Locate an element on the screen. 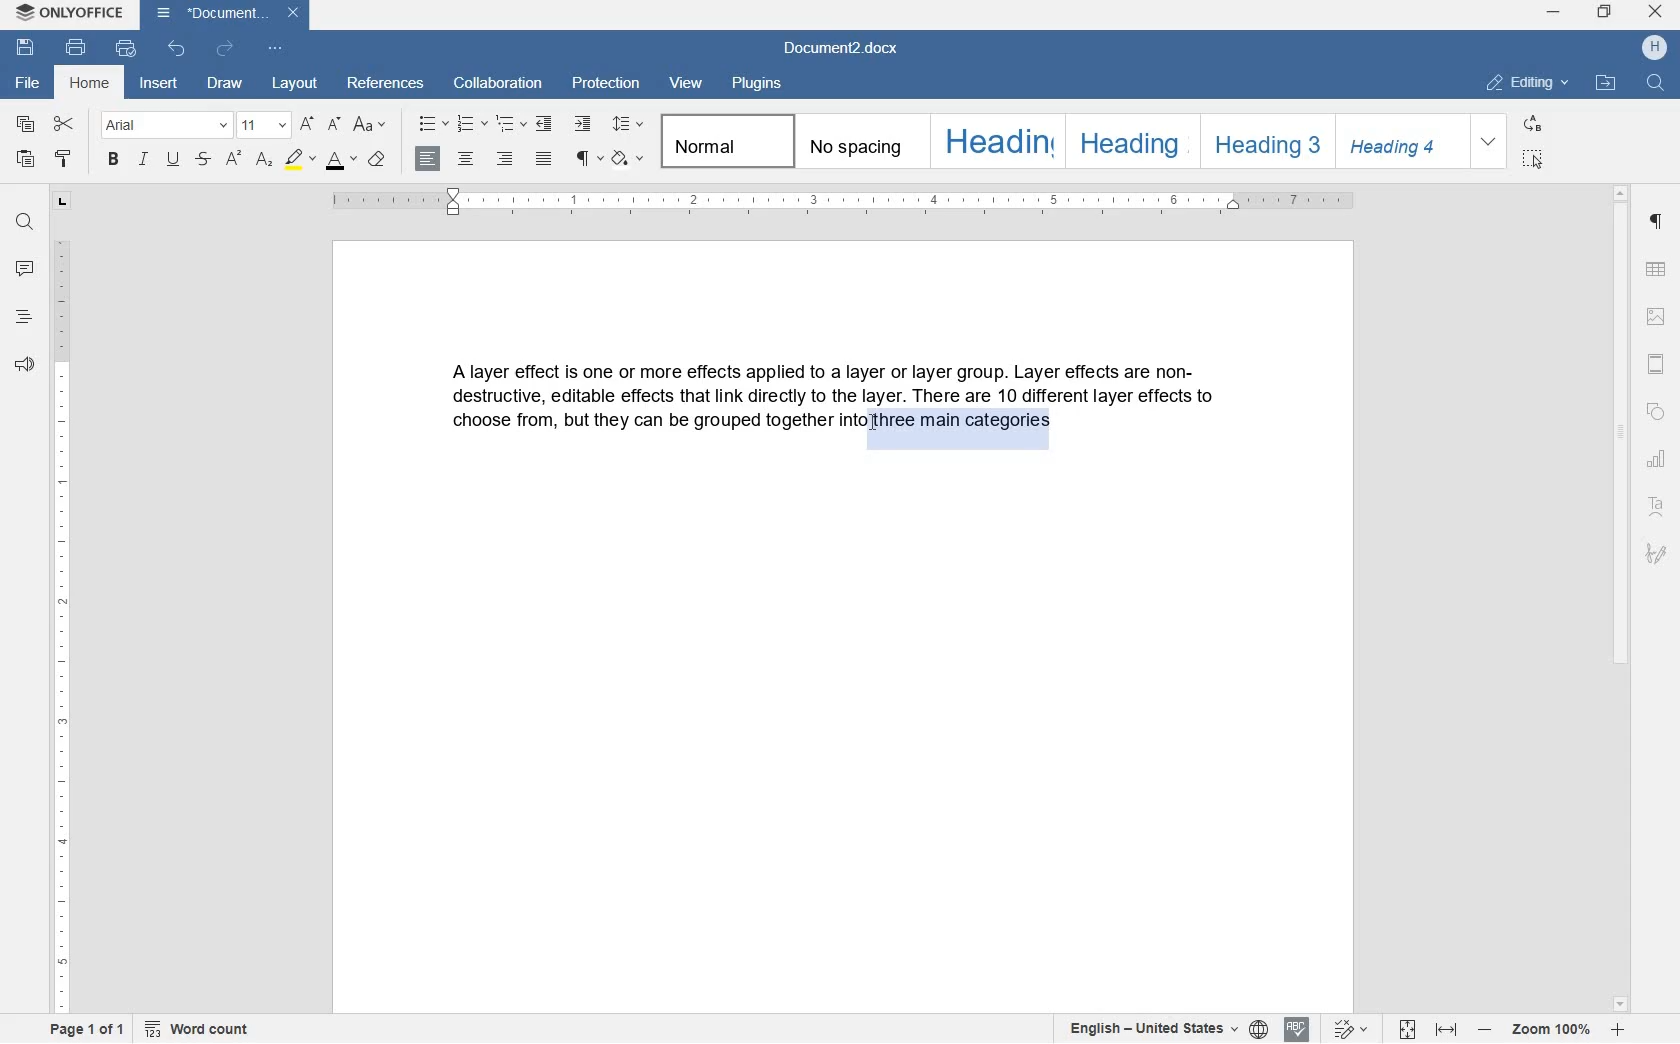  cut is located at coordinates (66, 125).